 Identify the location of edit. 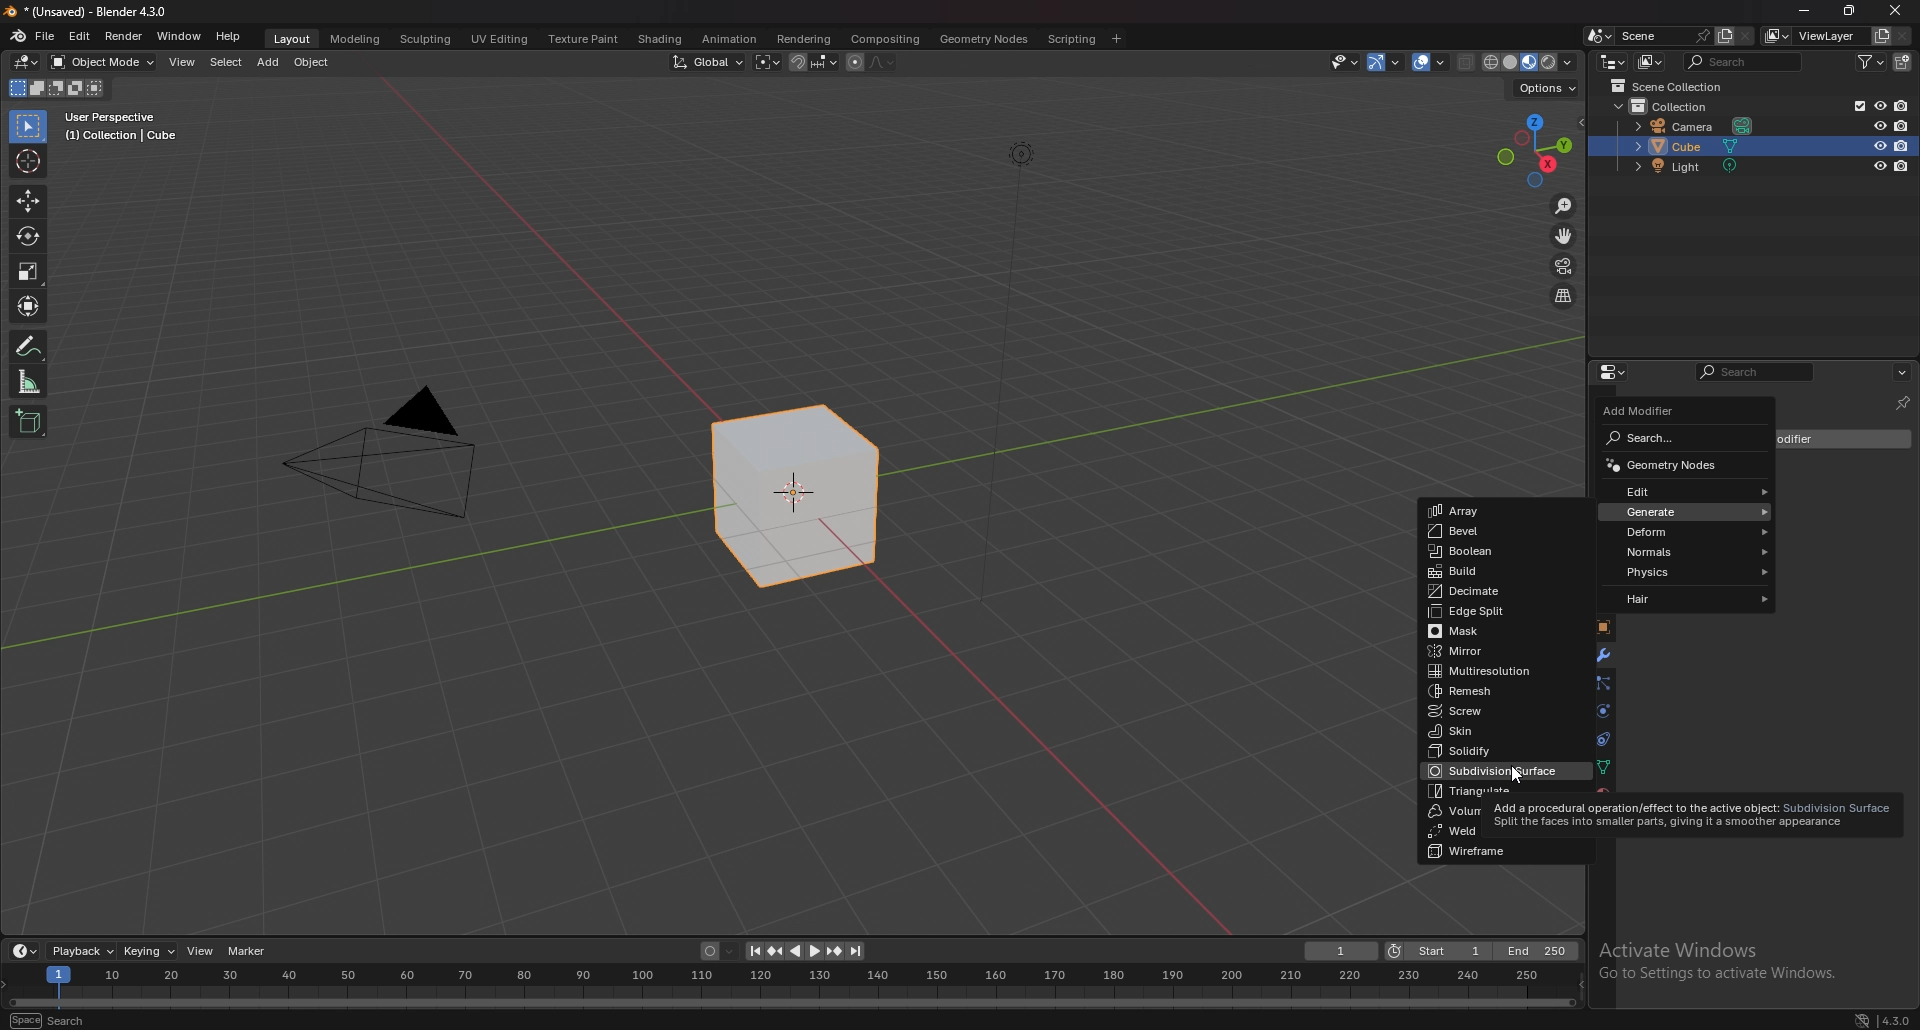
(1686, 490).